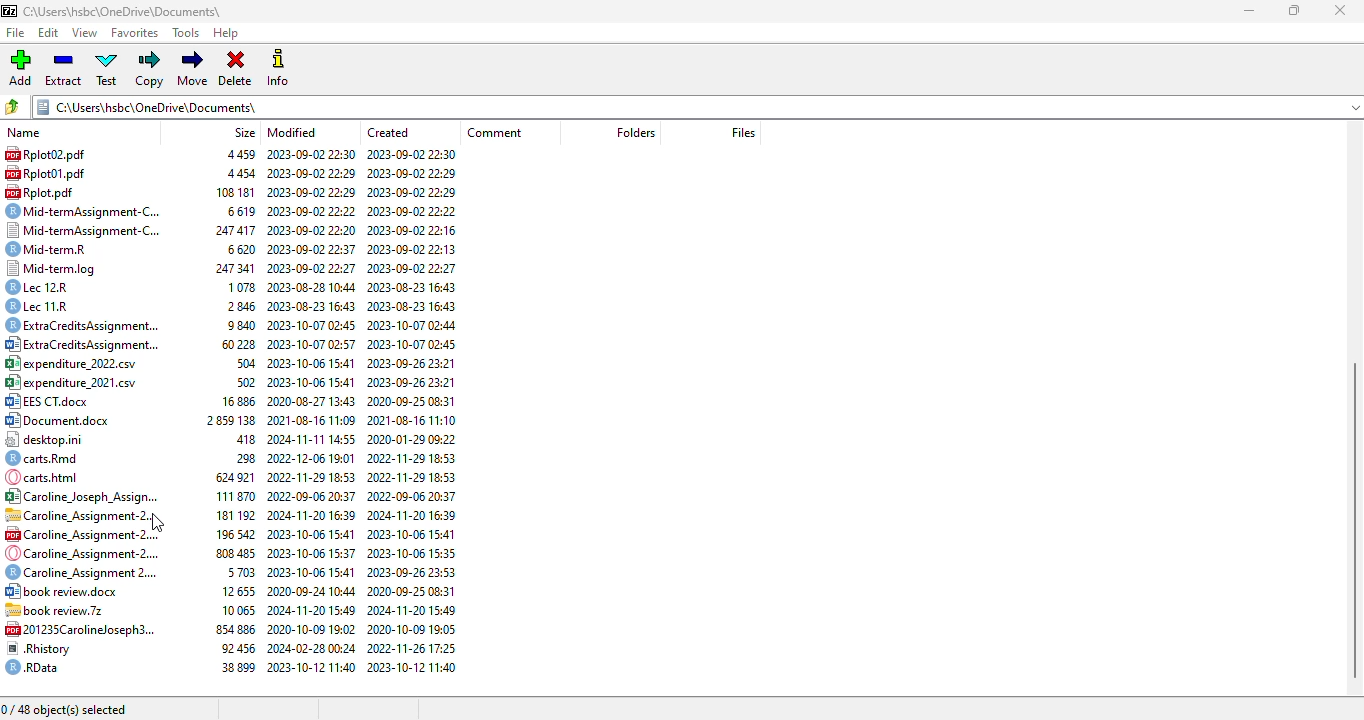 This screenshot has height=720, width=1364. I want to click on maximize, so click(1295, 10).